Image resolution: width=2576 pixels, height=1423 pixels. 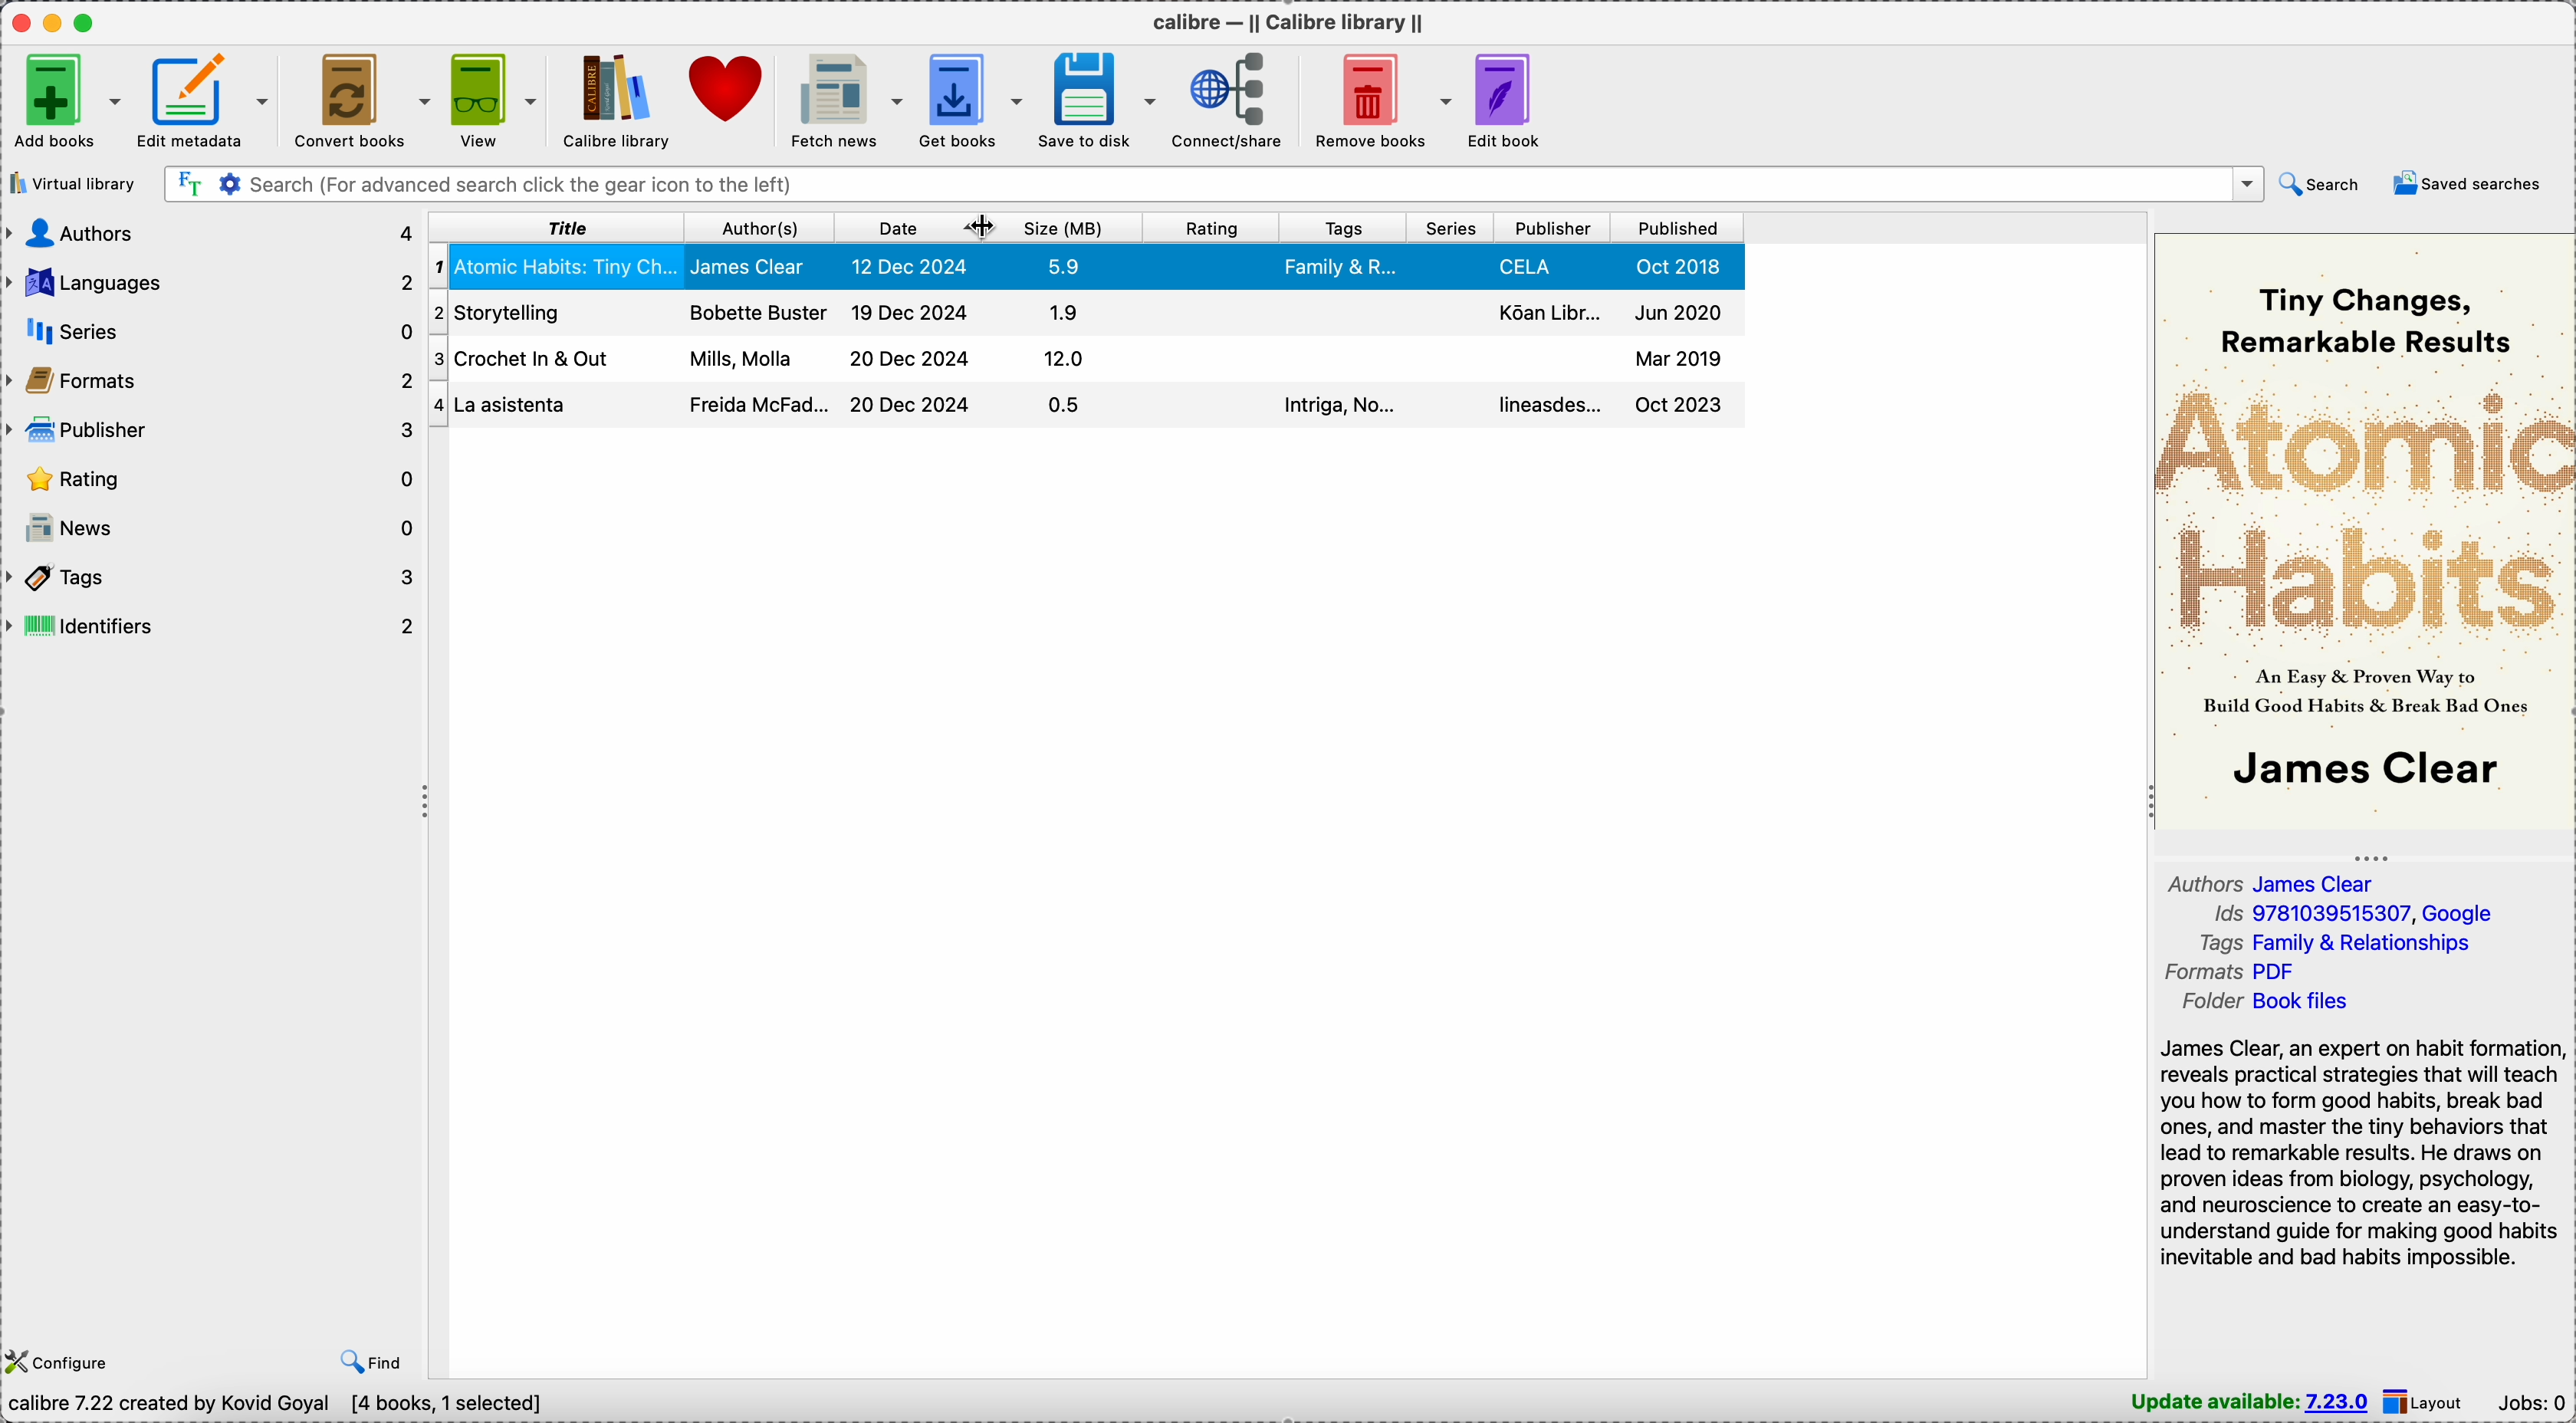 What do you see at coordinates (1075, 360) in the screenshot?
I see `La Asistentaa book details` at bounding box center [1075, 360].